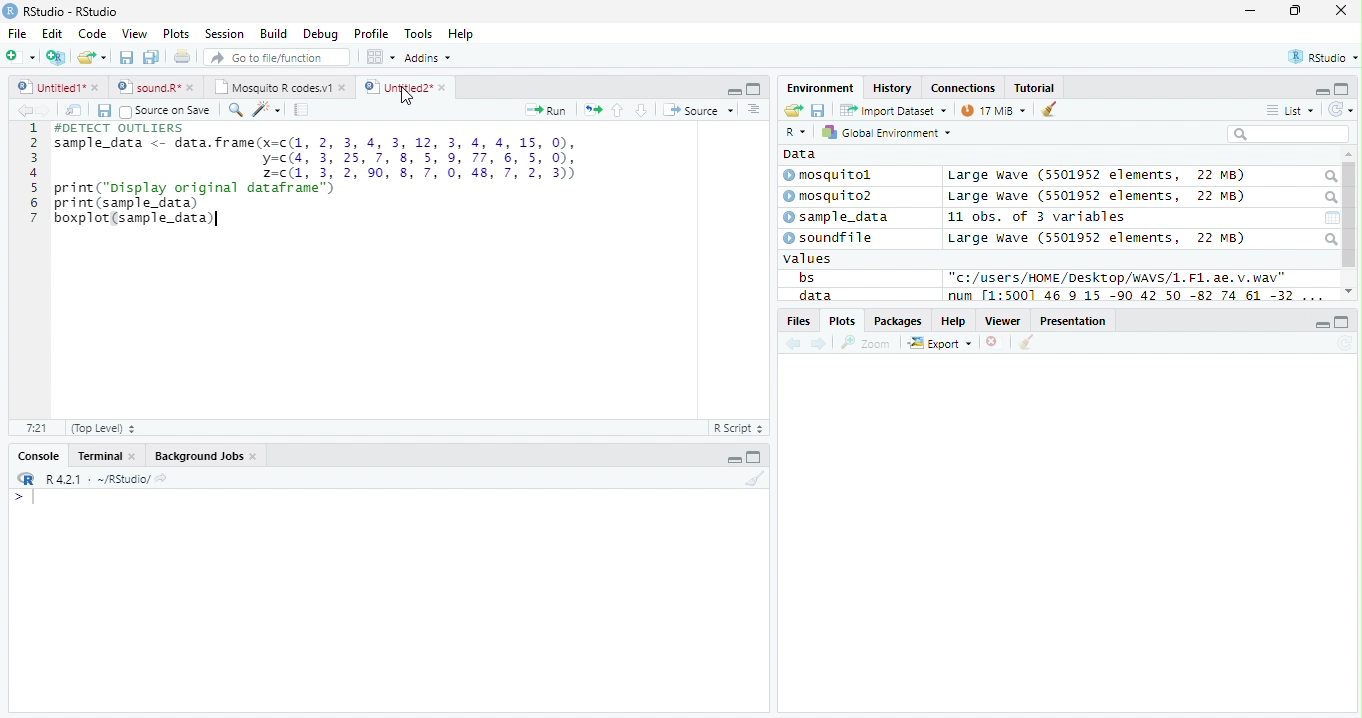 This screenshot has width=1362, height=718. Describe the element at coordinates (1343, 322) in the screenshot. I see `full screen` at that location.